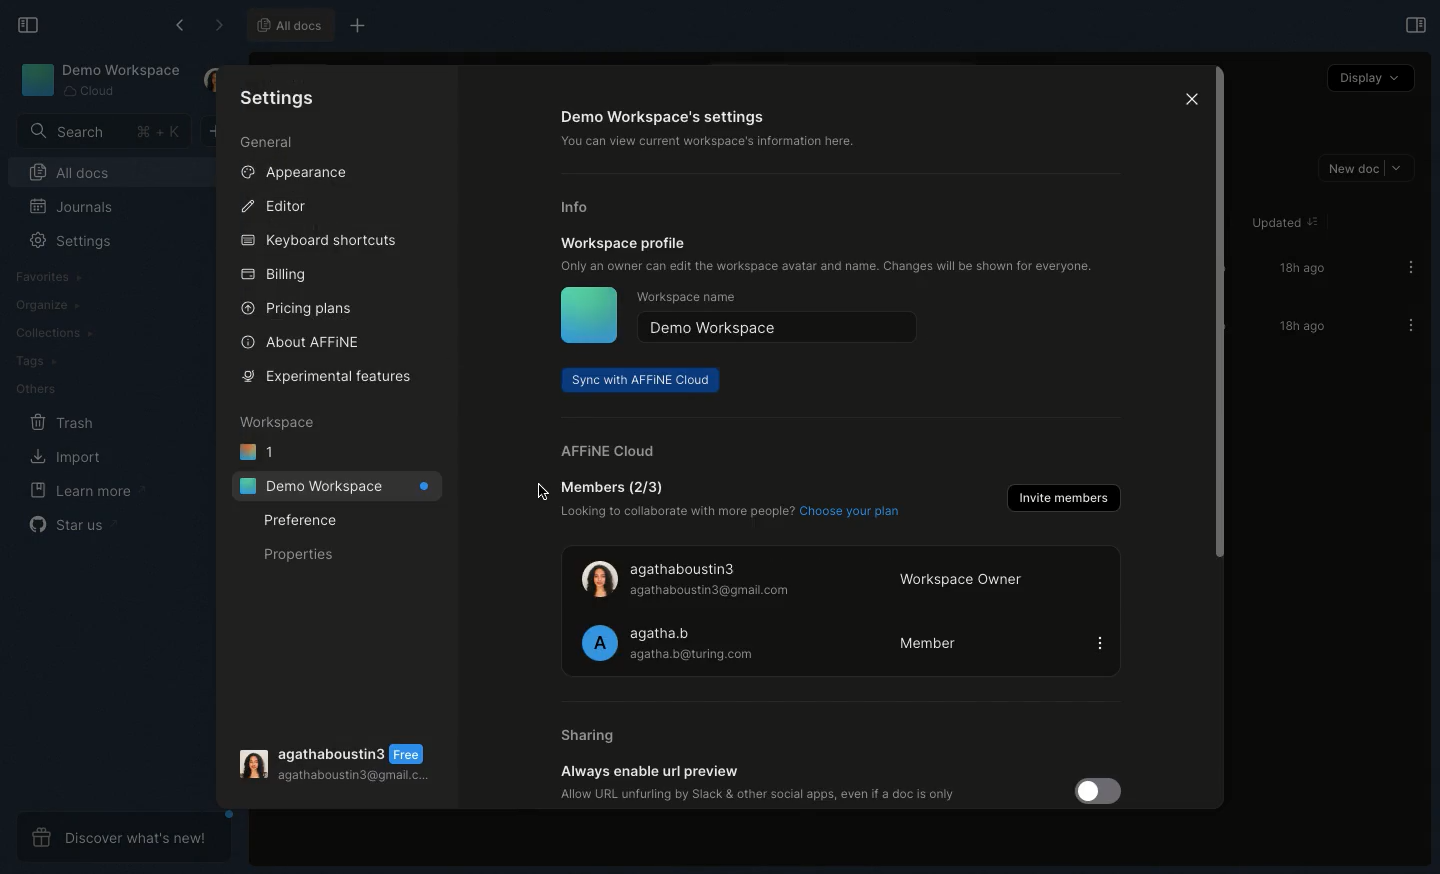 This screenshot has height=874, width=1440. Describe the element at coordinates (840, 572) in the screenshot. I see `Member 1` at that location.